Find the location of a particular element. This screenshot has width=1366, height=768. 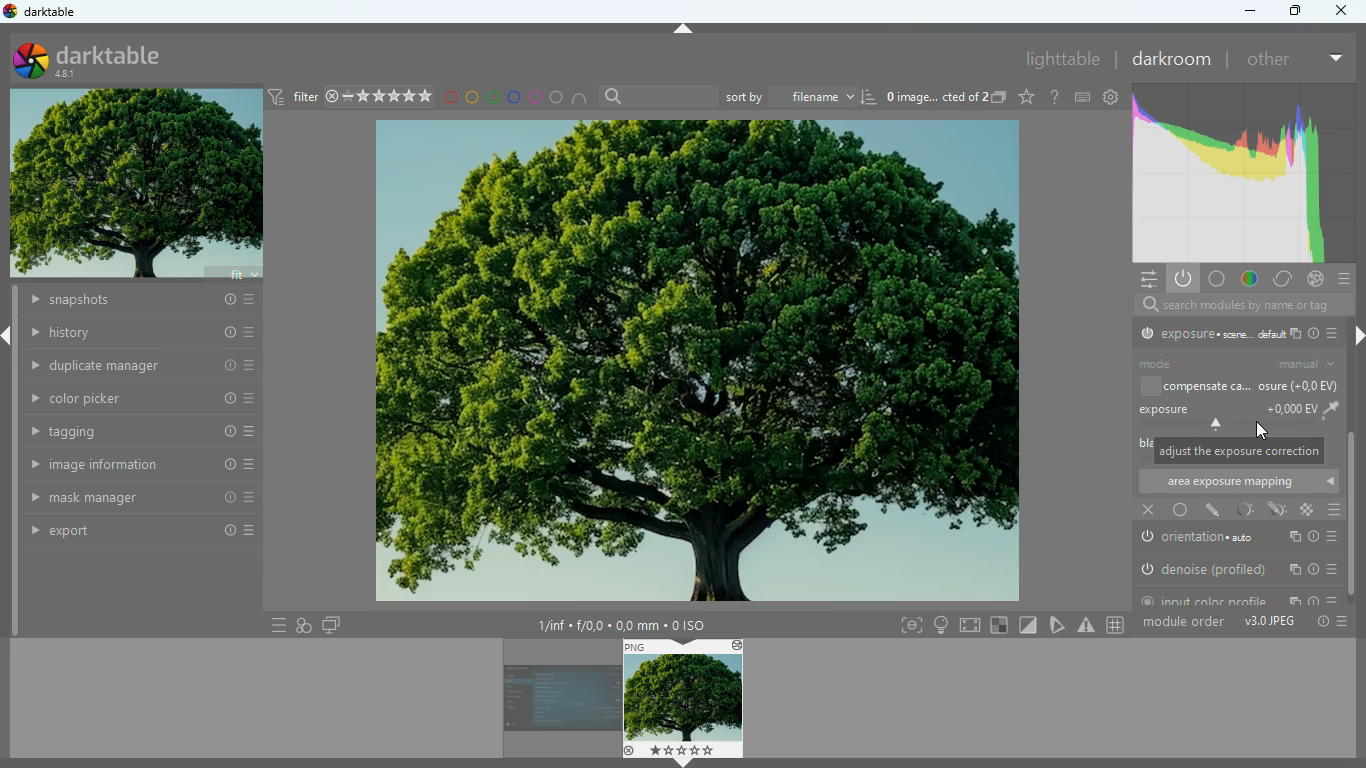

trianlge is located at coordinates (1055, 624).